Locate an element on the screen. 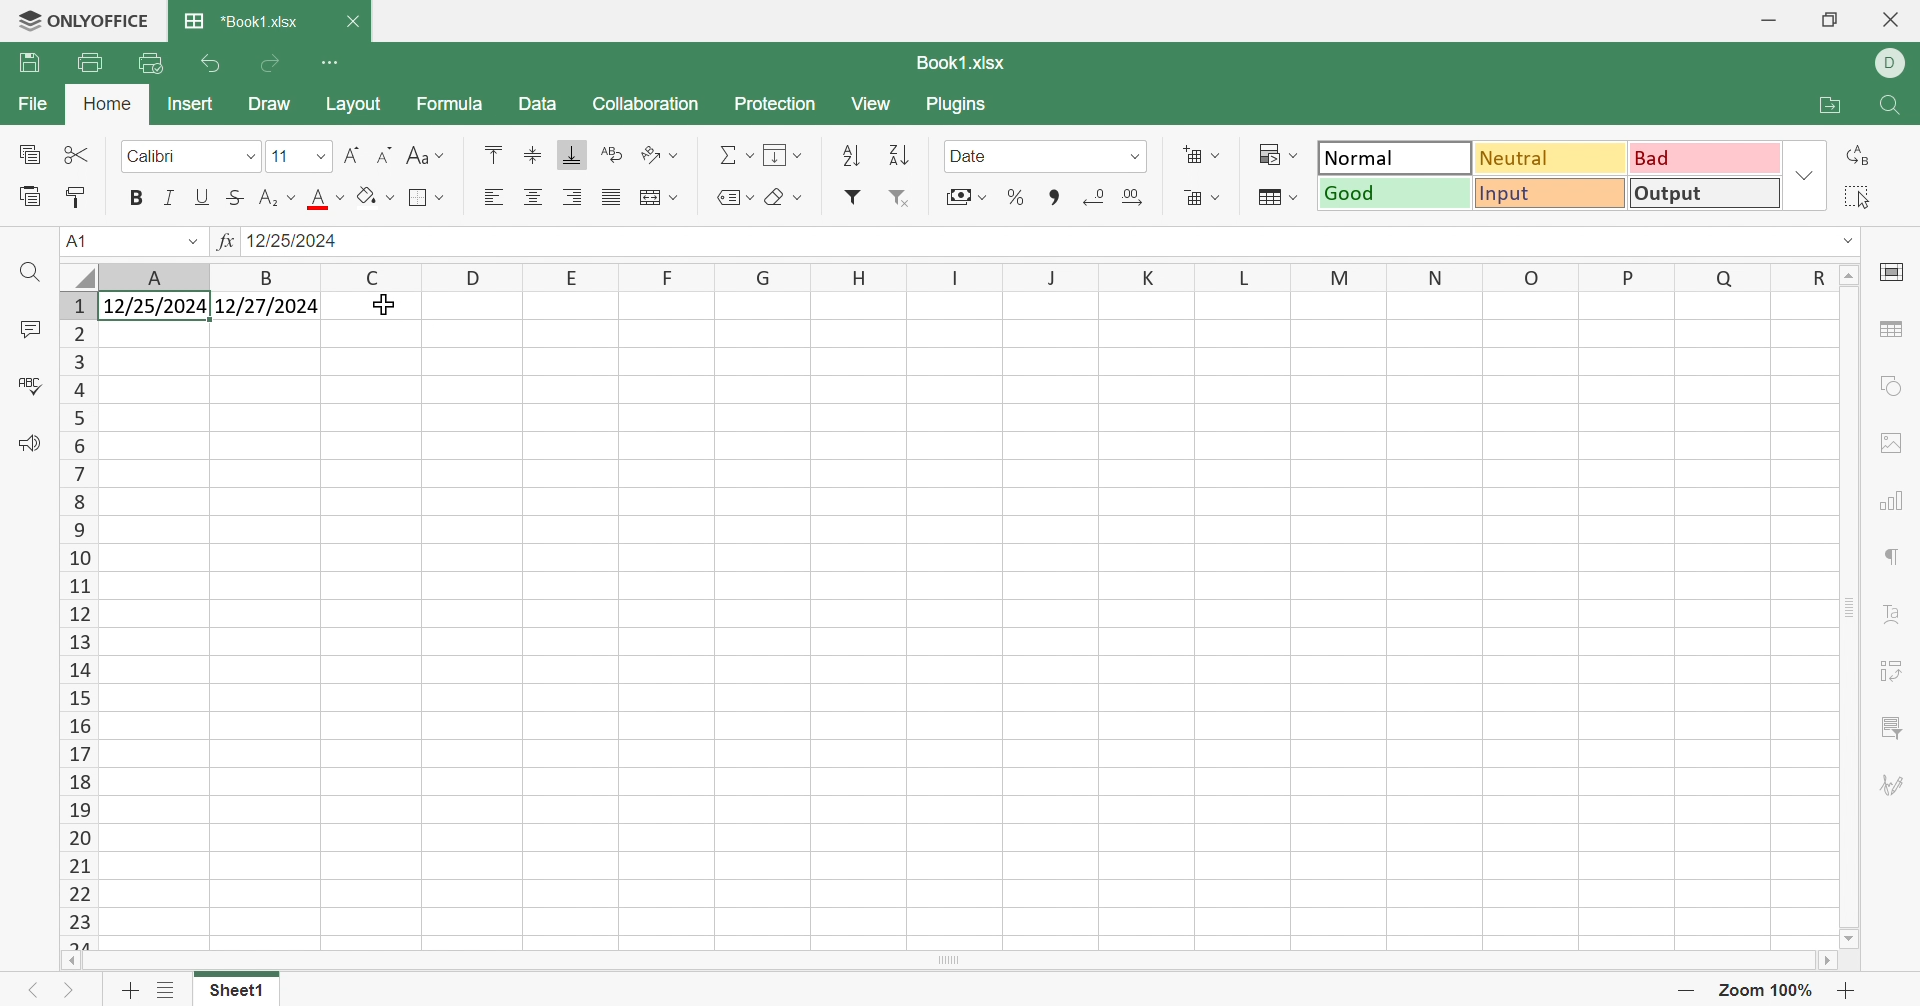  Chart settings is located at coordinates (1892, 499).